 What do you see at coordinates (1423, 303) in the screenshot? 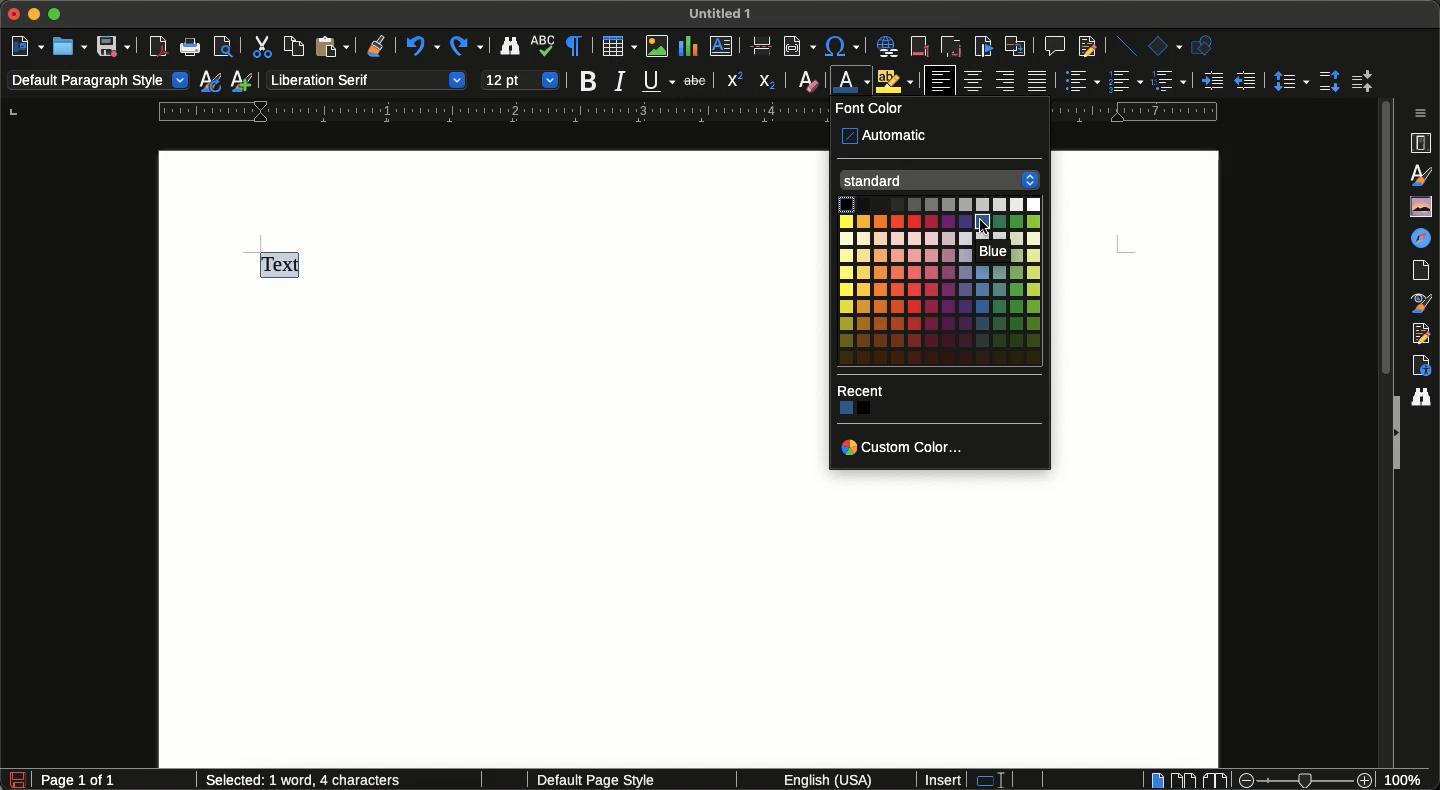
I see `Style inspector` at bounding box center [1423, 303].